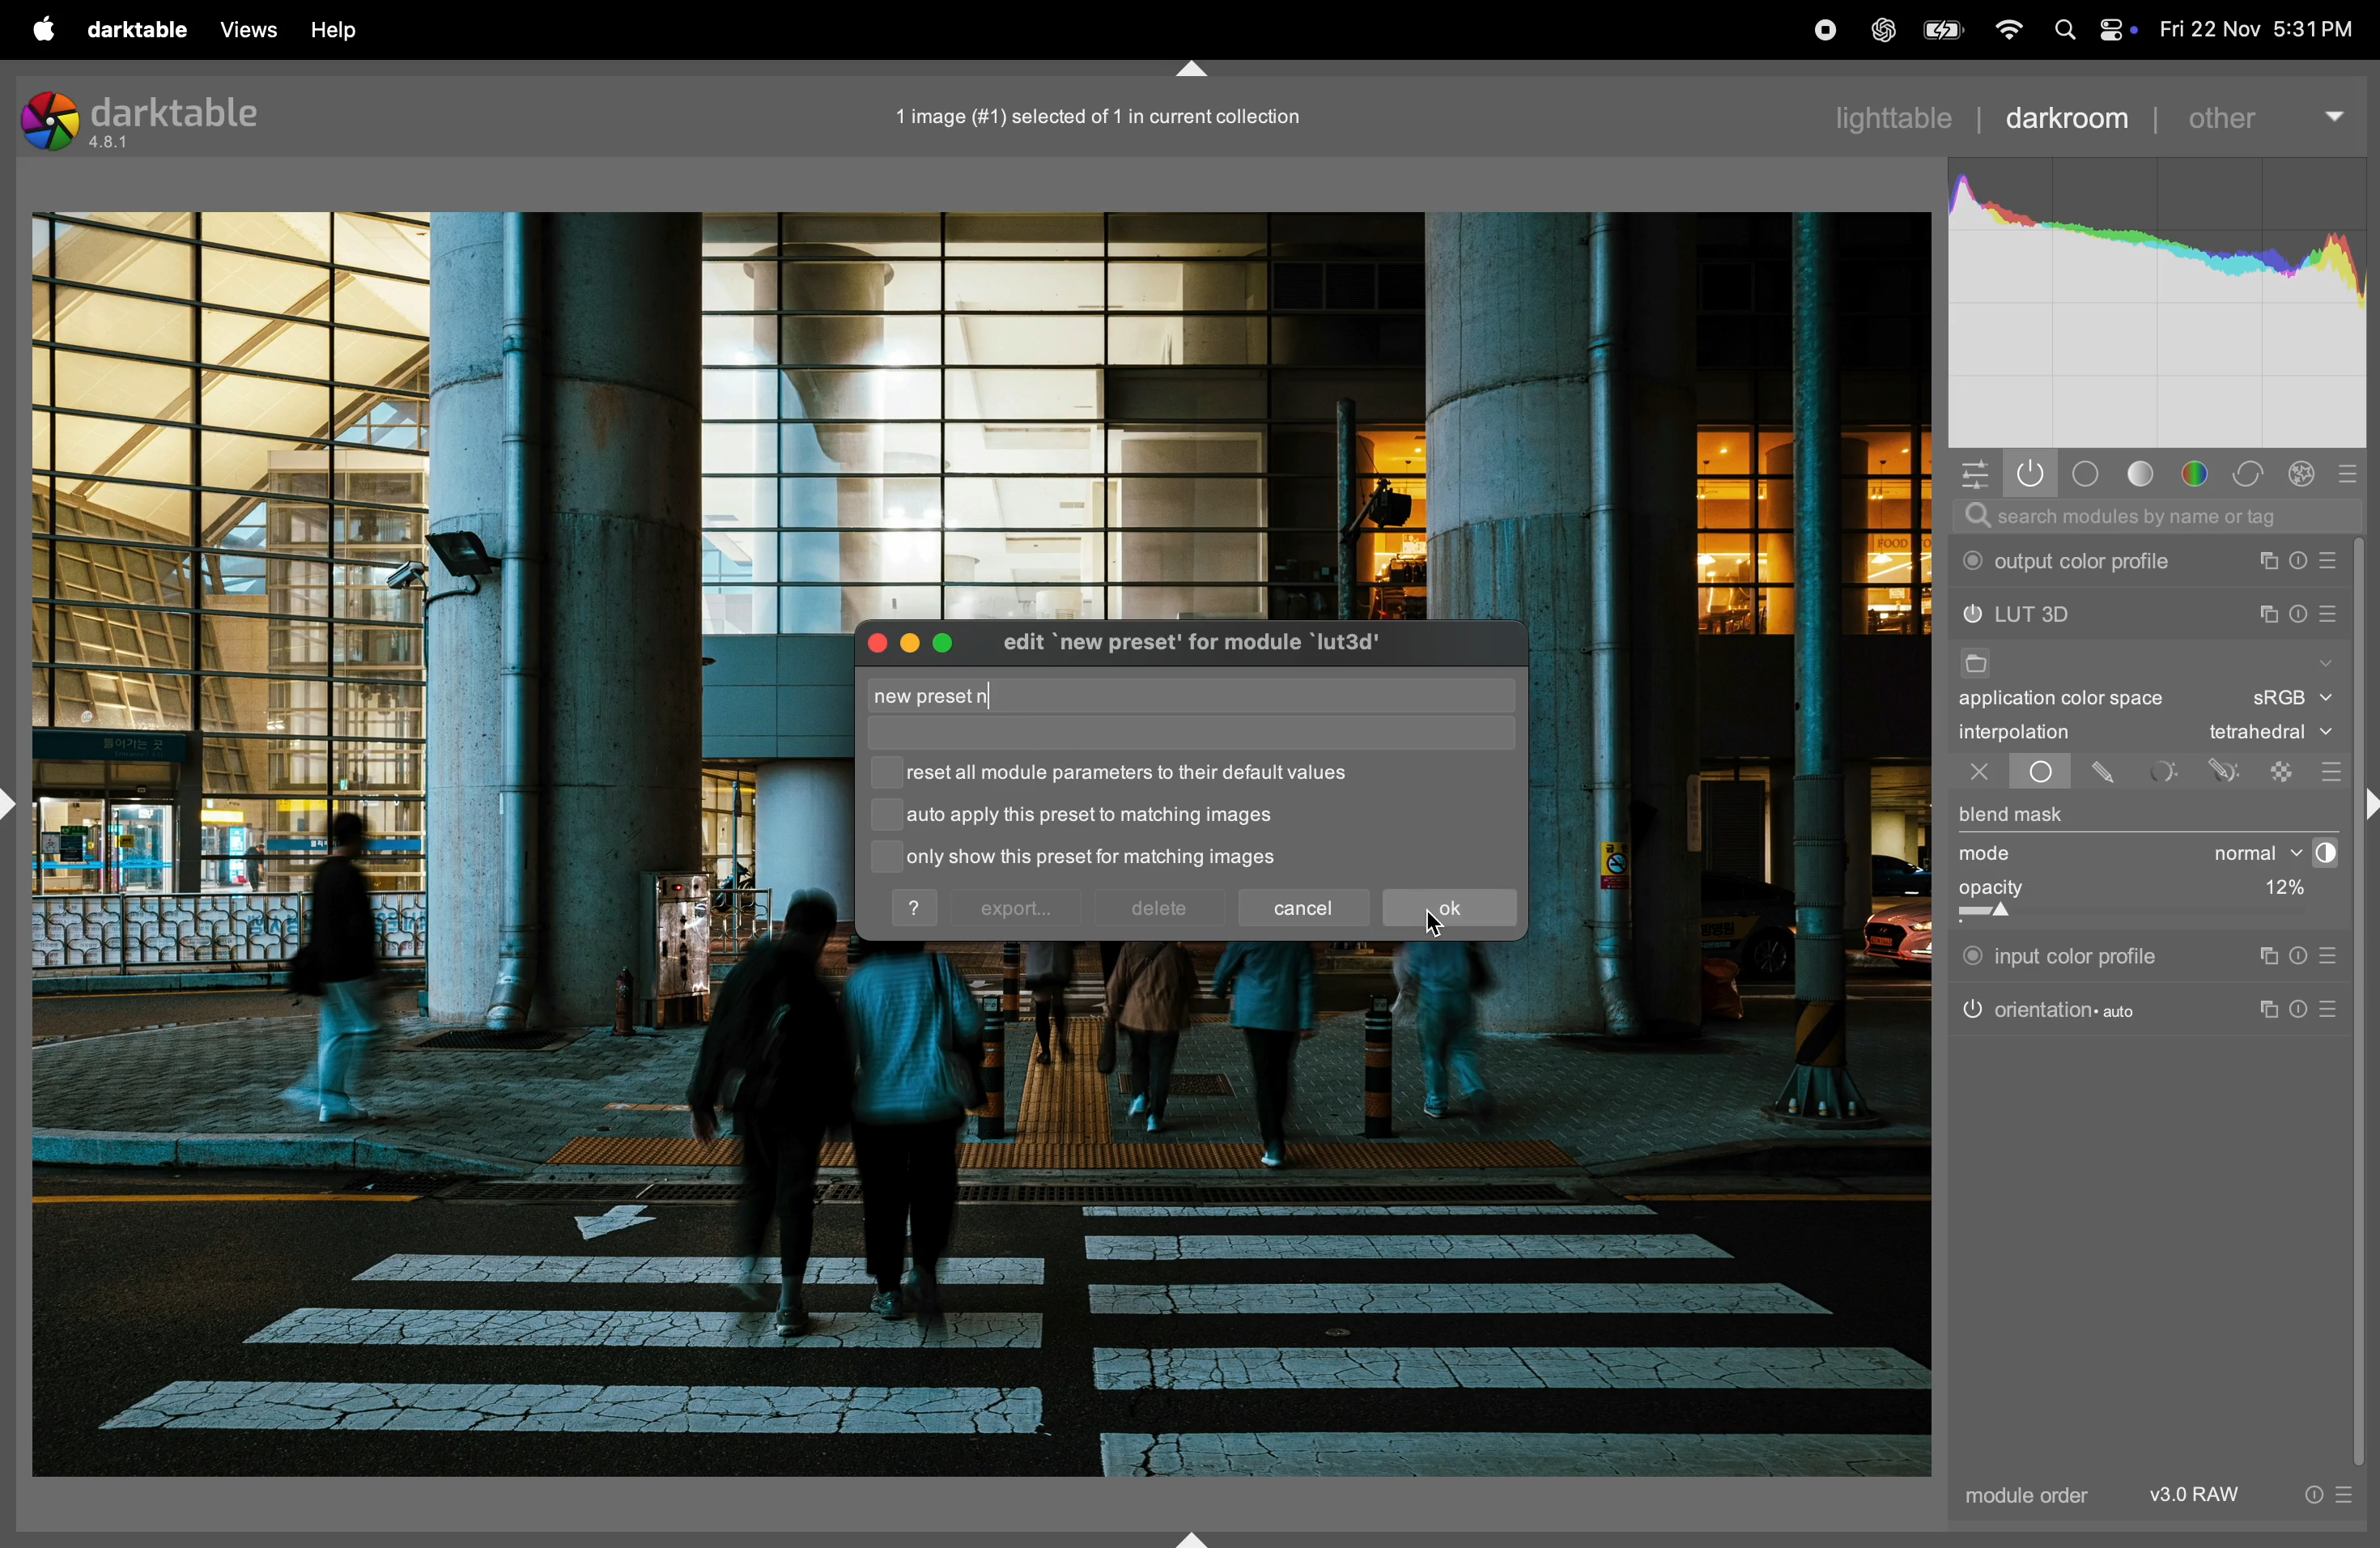  What do you see at coordinates (2013, 817) in the screenshot?
I see `blend mask` at bounding box center [2013, 817].